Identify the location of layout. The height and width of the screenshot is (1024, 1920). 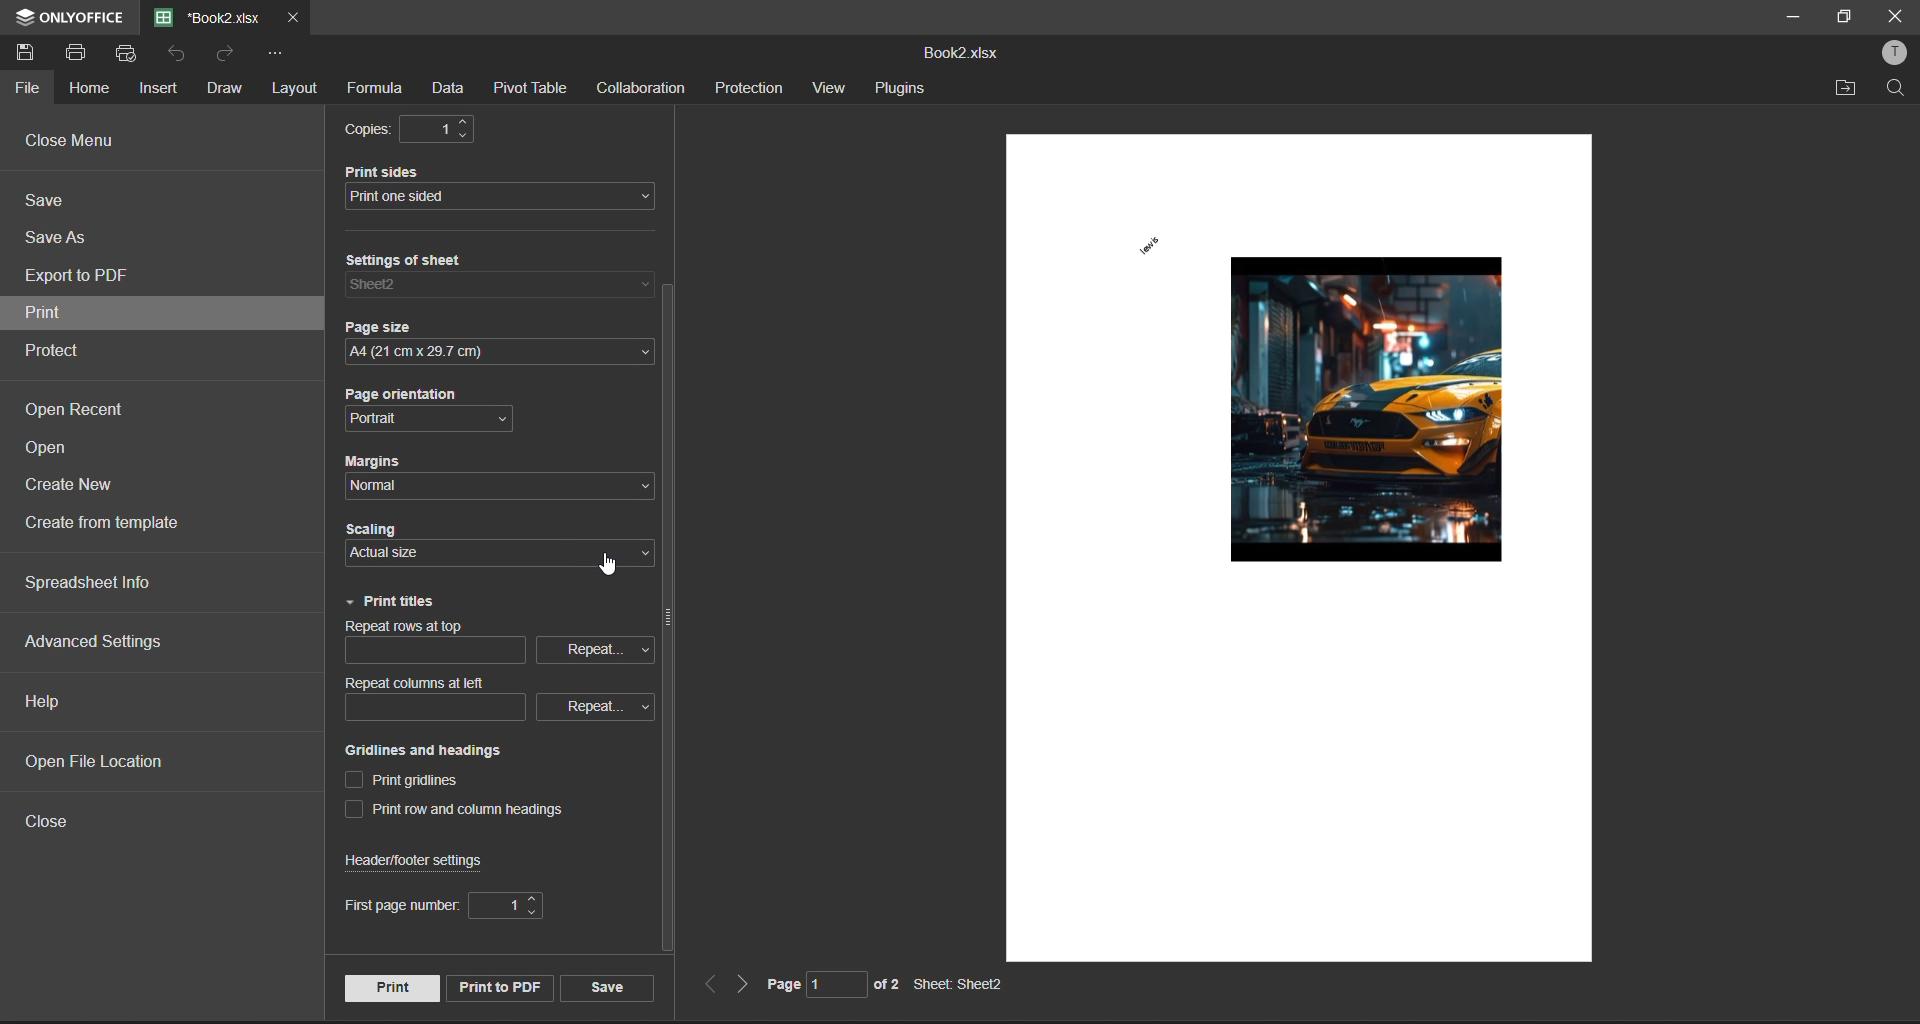
(292, 91).